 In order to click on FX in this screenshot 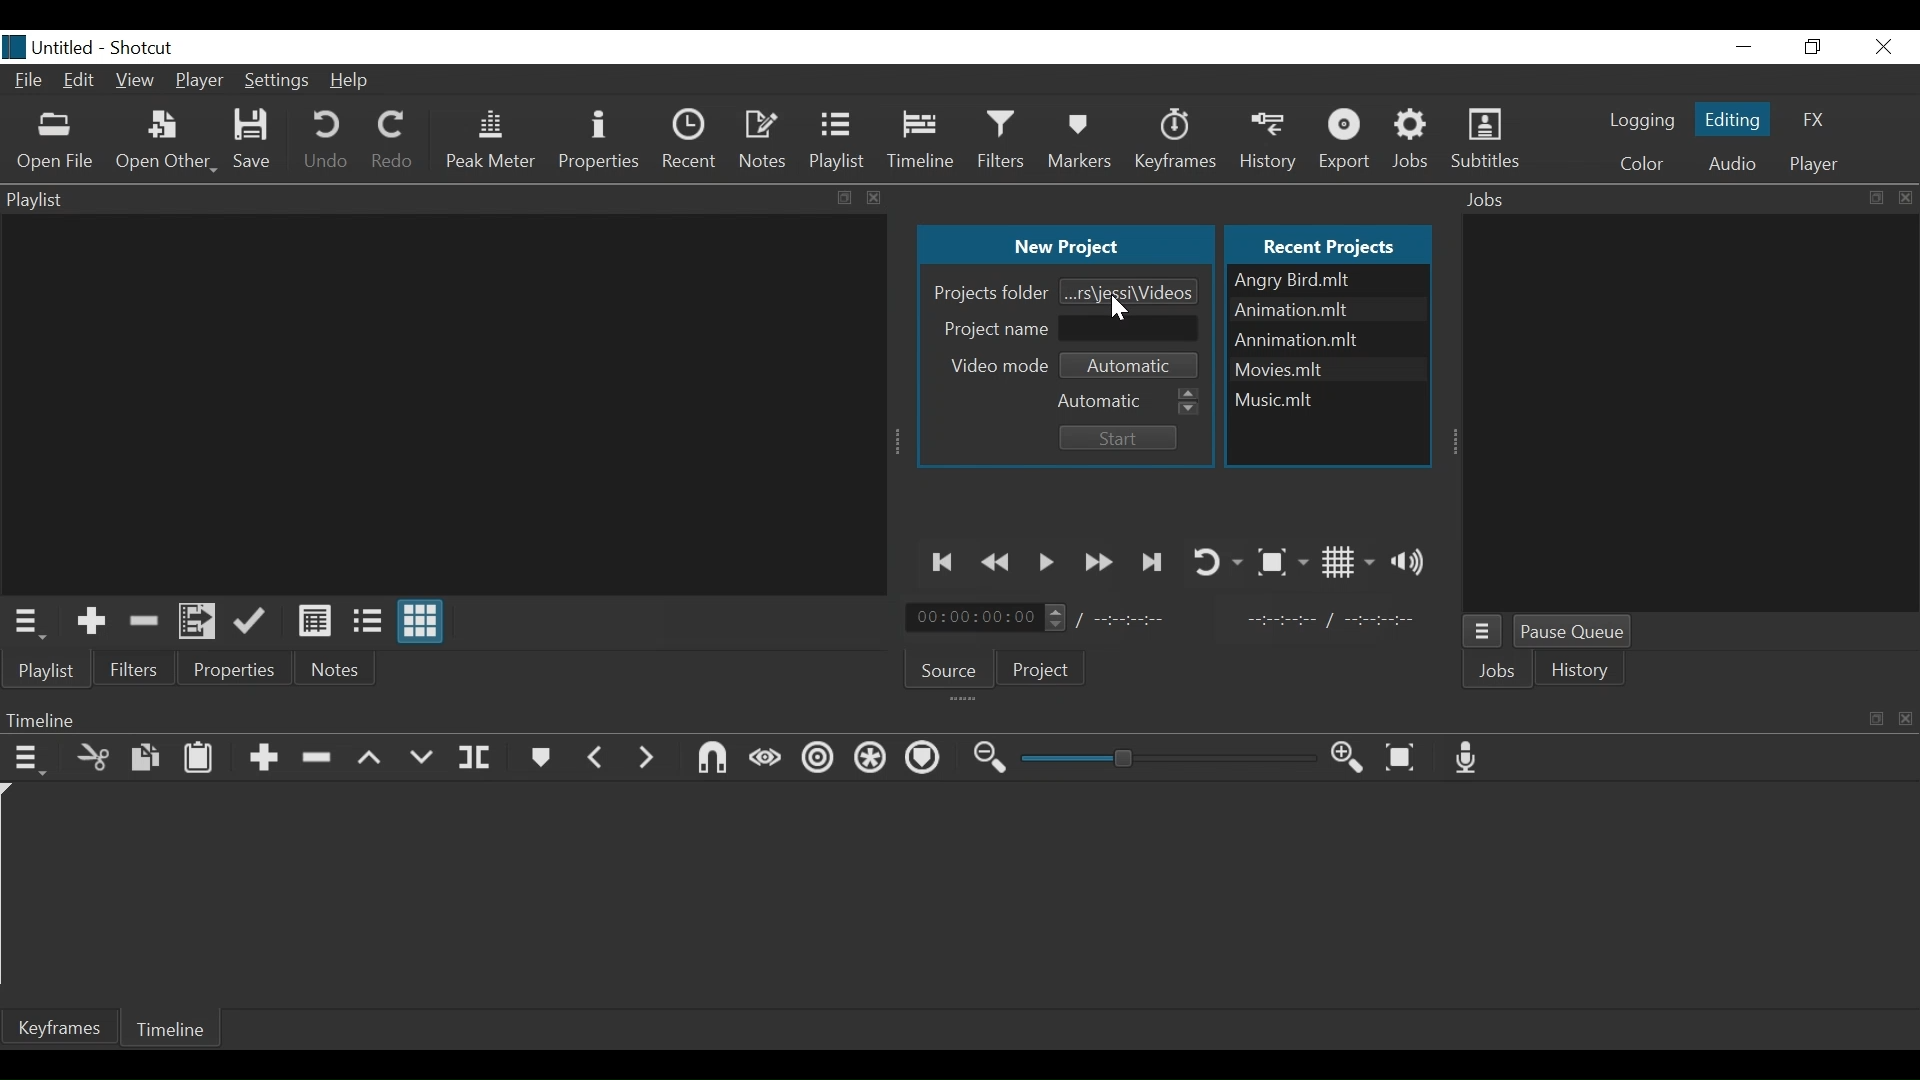, I will do `click(1815, 121)`.